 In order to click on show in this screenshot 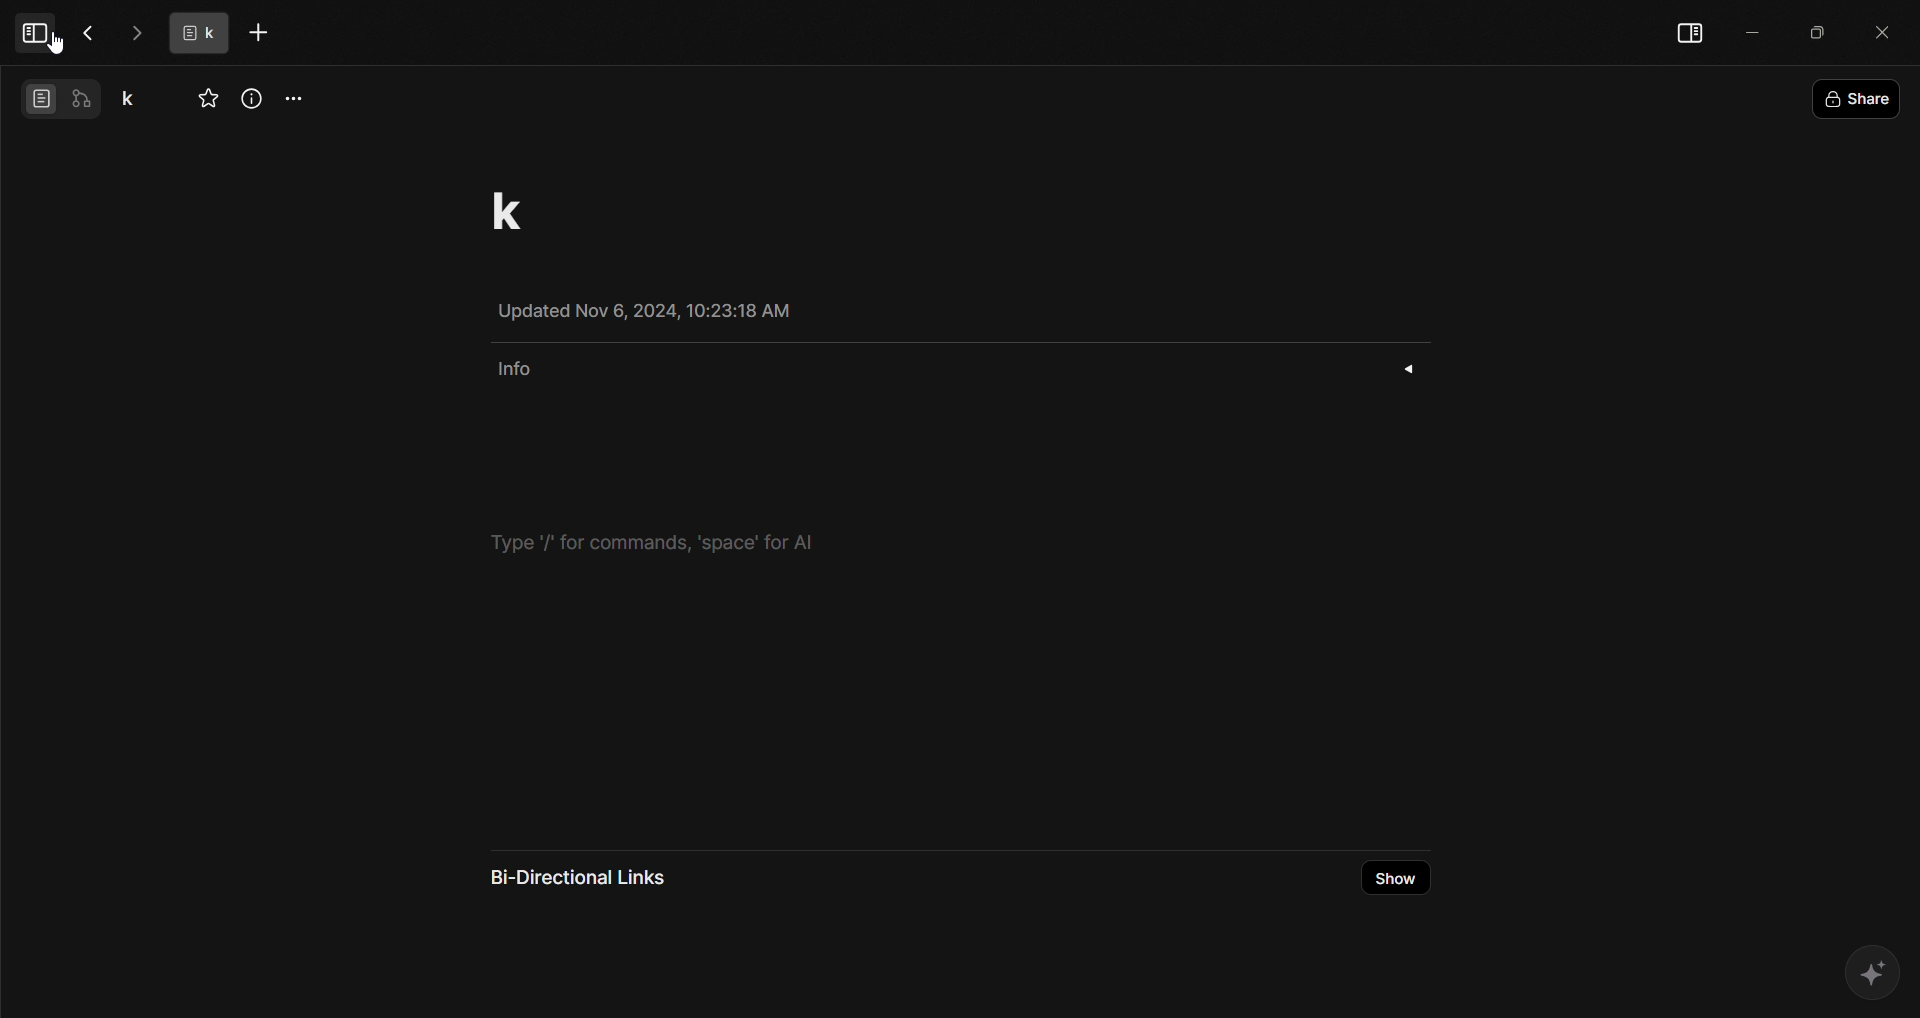, I will do `click(1400, 879)`.